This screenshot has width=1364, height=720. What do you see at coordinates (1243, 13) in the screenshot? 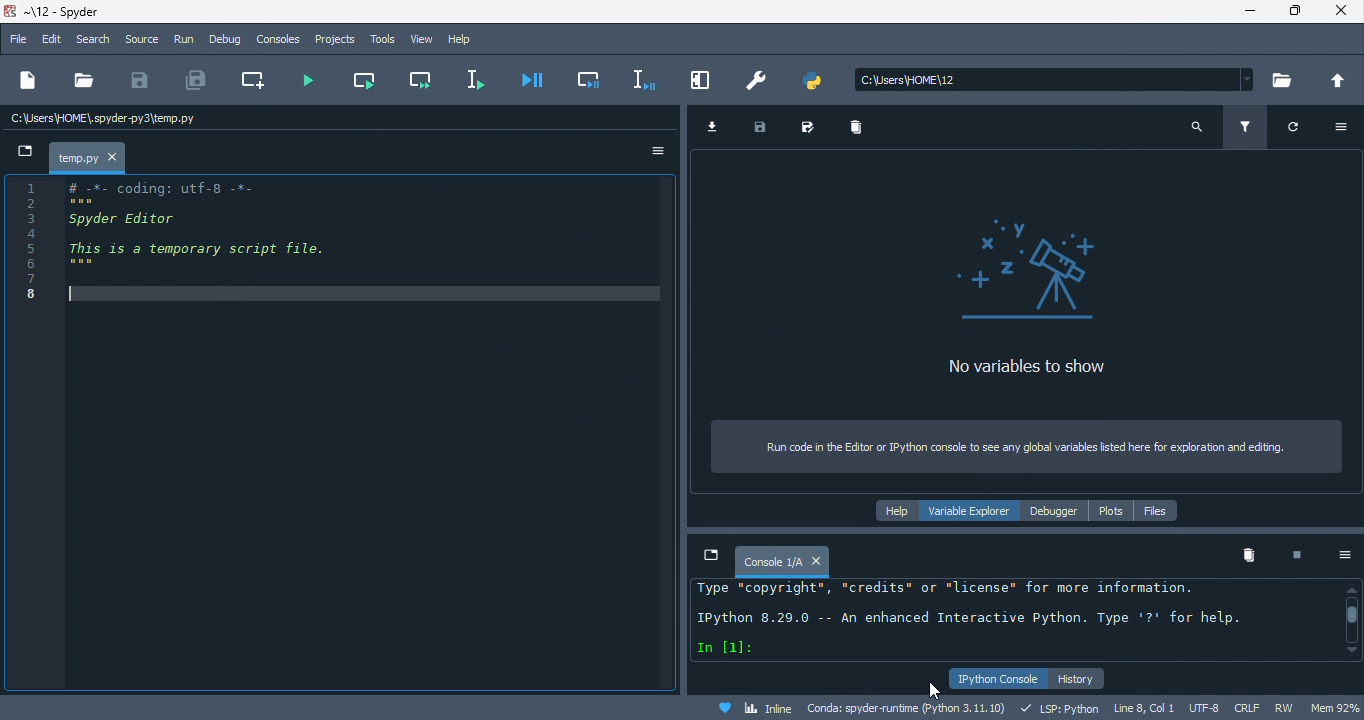
I see `minimize` at bounding box center [1243, 13].